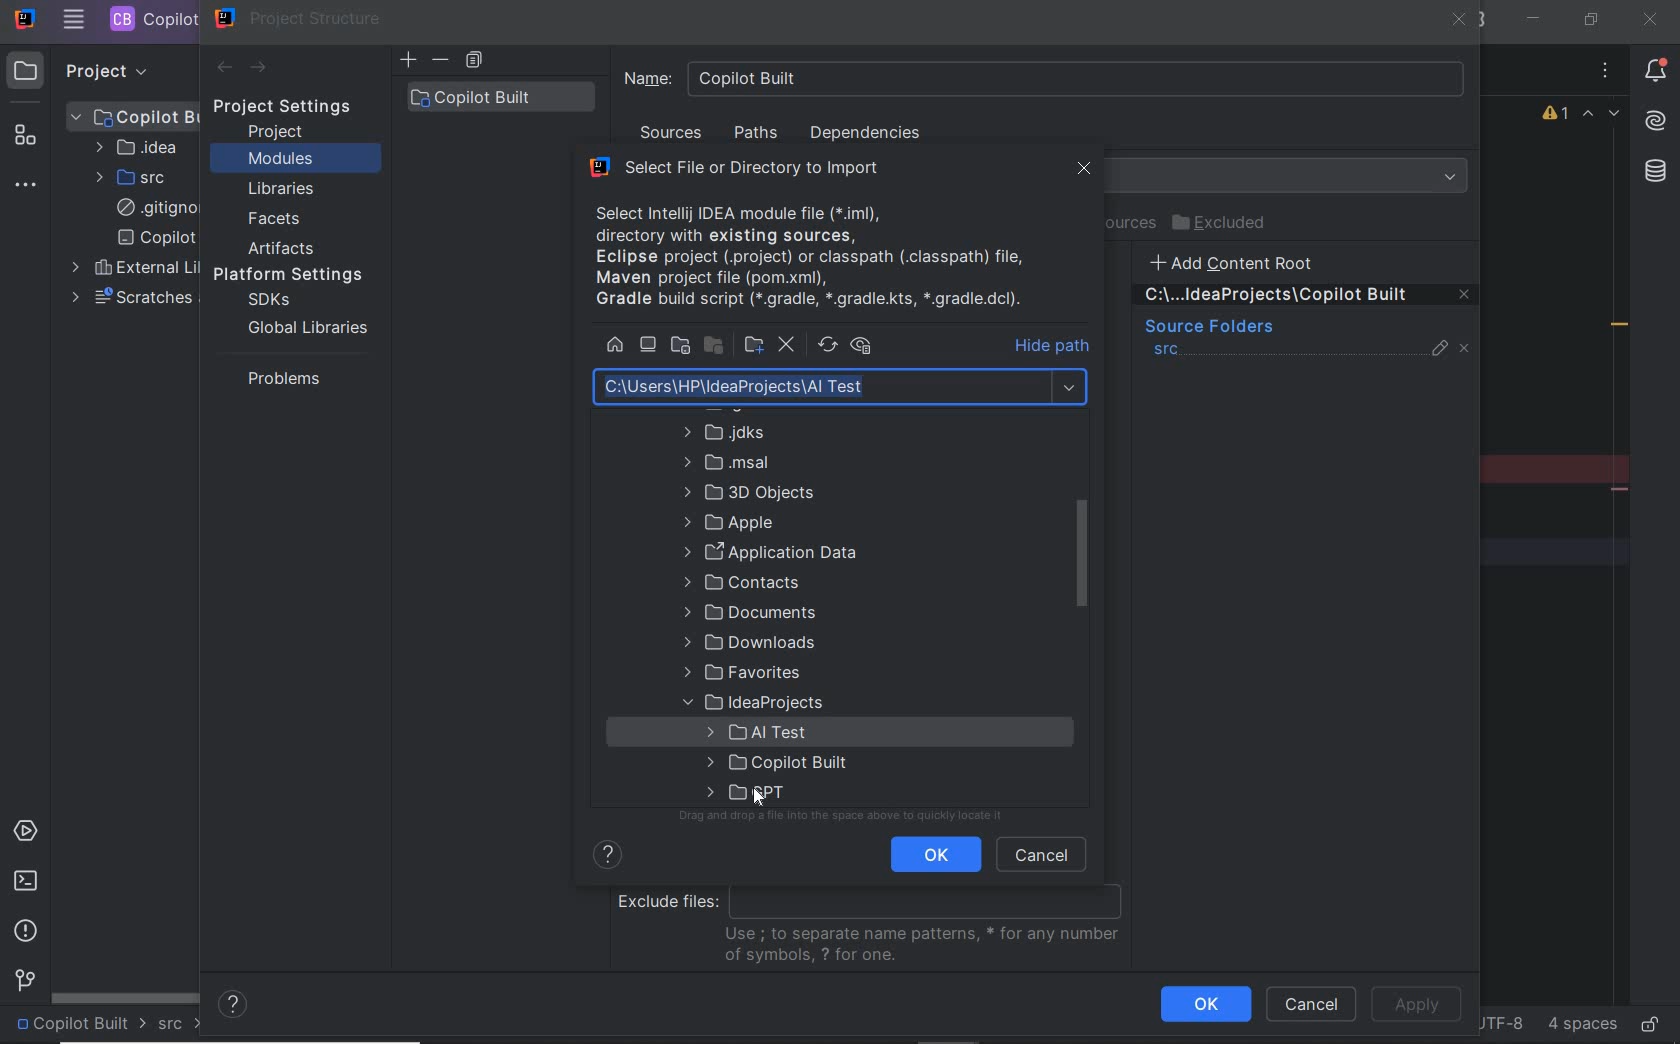 This screenshot has width=1680, height=1044. Describe the element at coordinates (1622, 489) in the screenshot. I see `remove line` at that location.